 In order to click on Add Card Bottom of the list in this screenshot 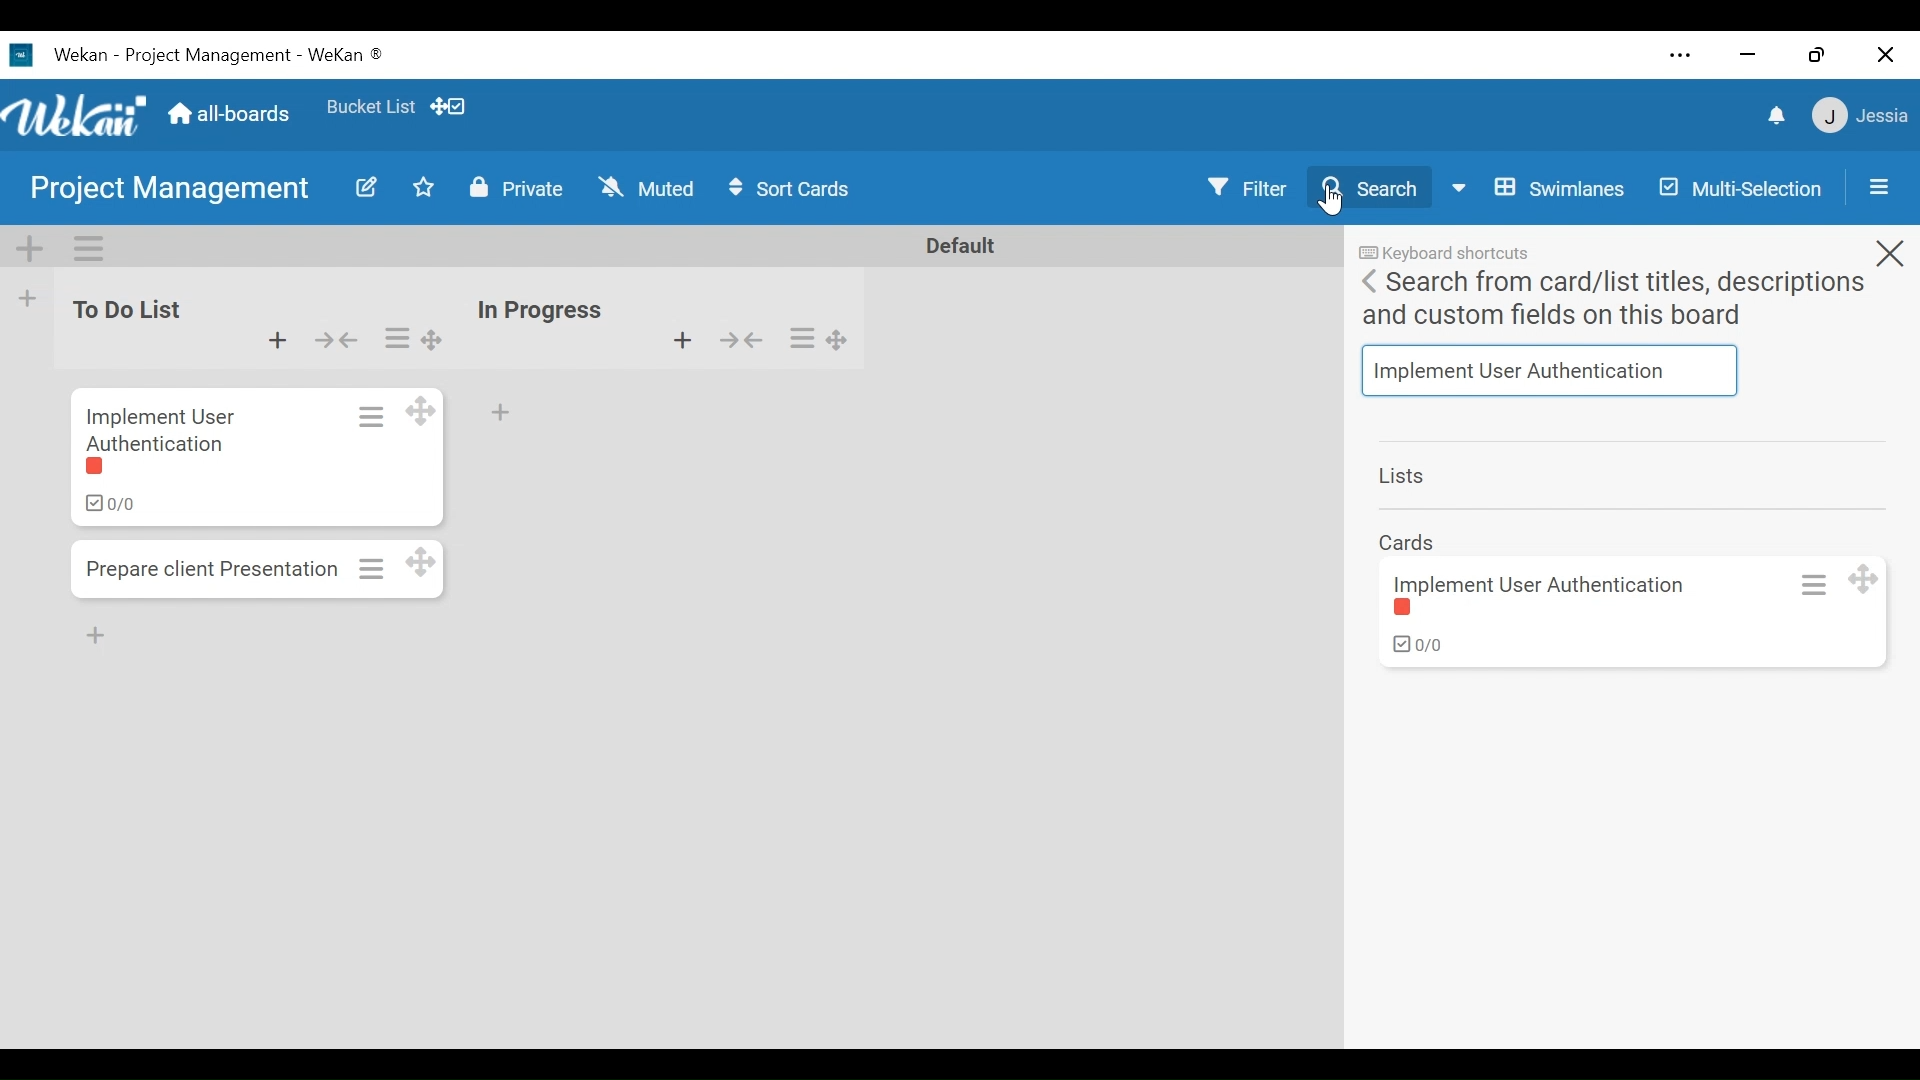, I will do `click(100, 638)`.